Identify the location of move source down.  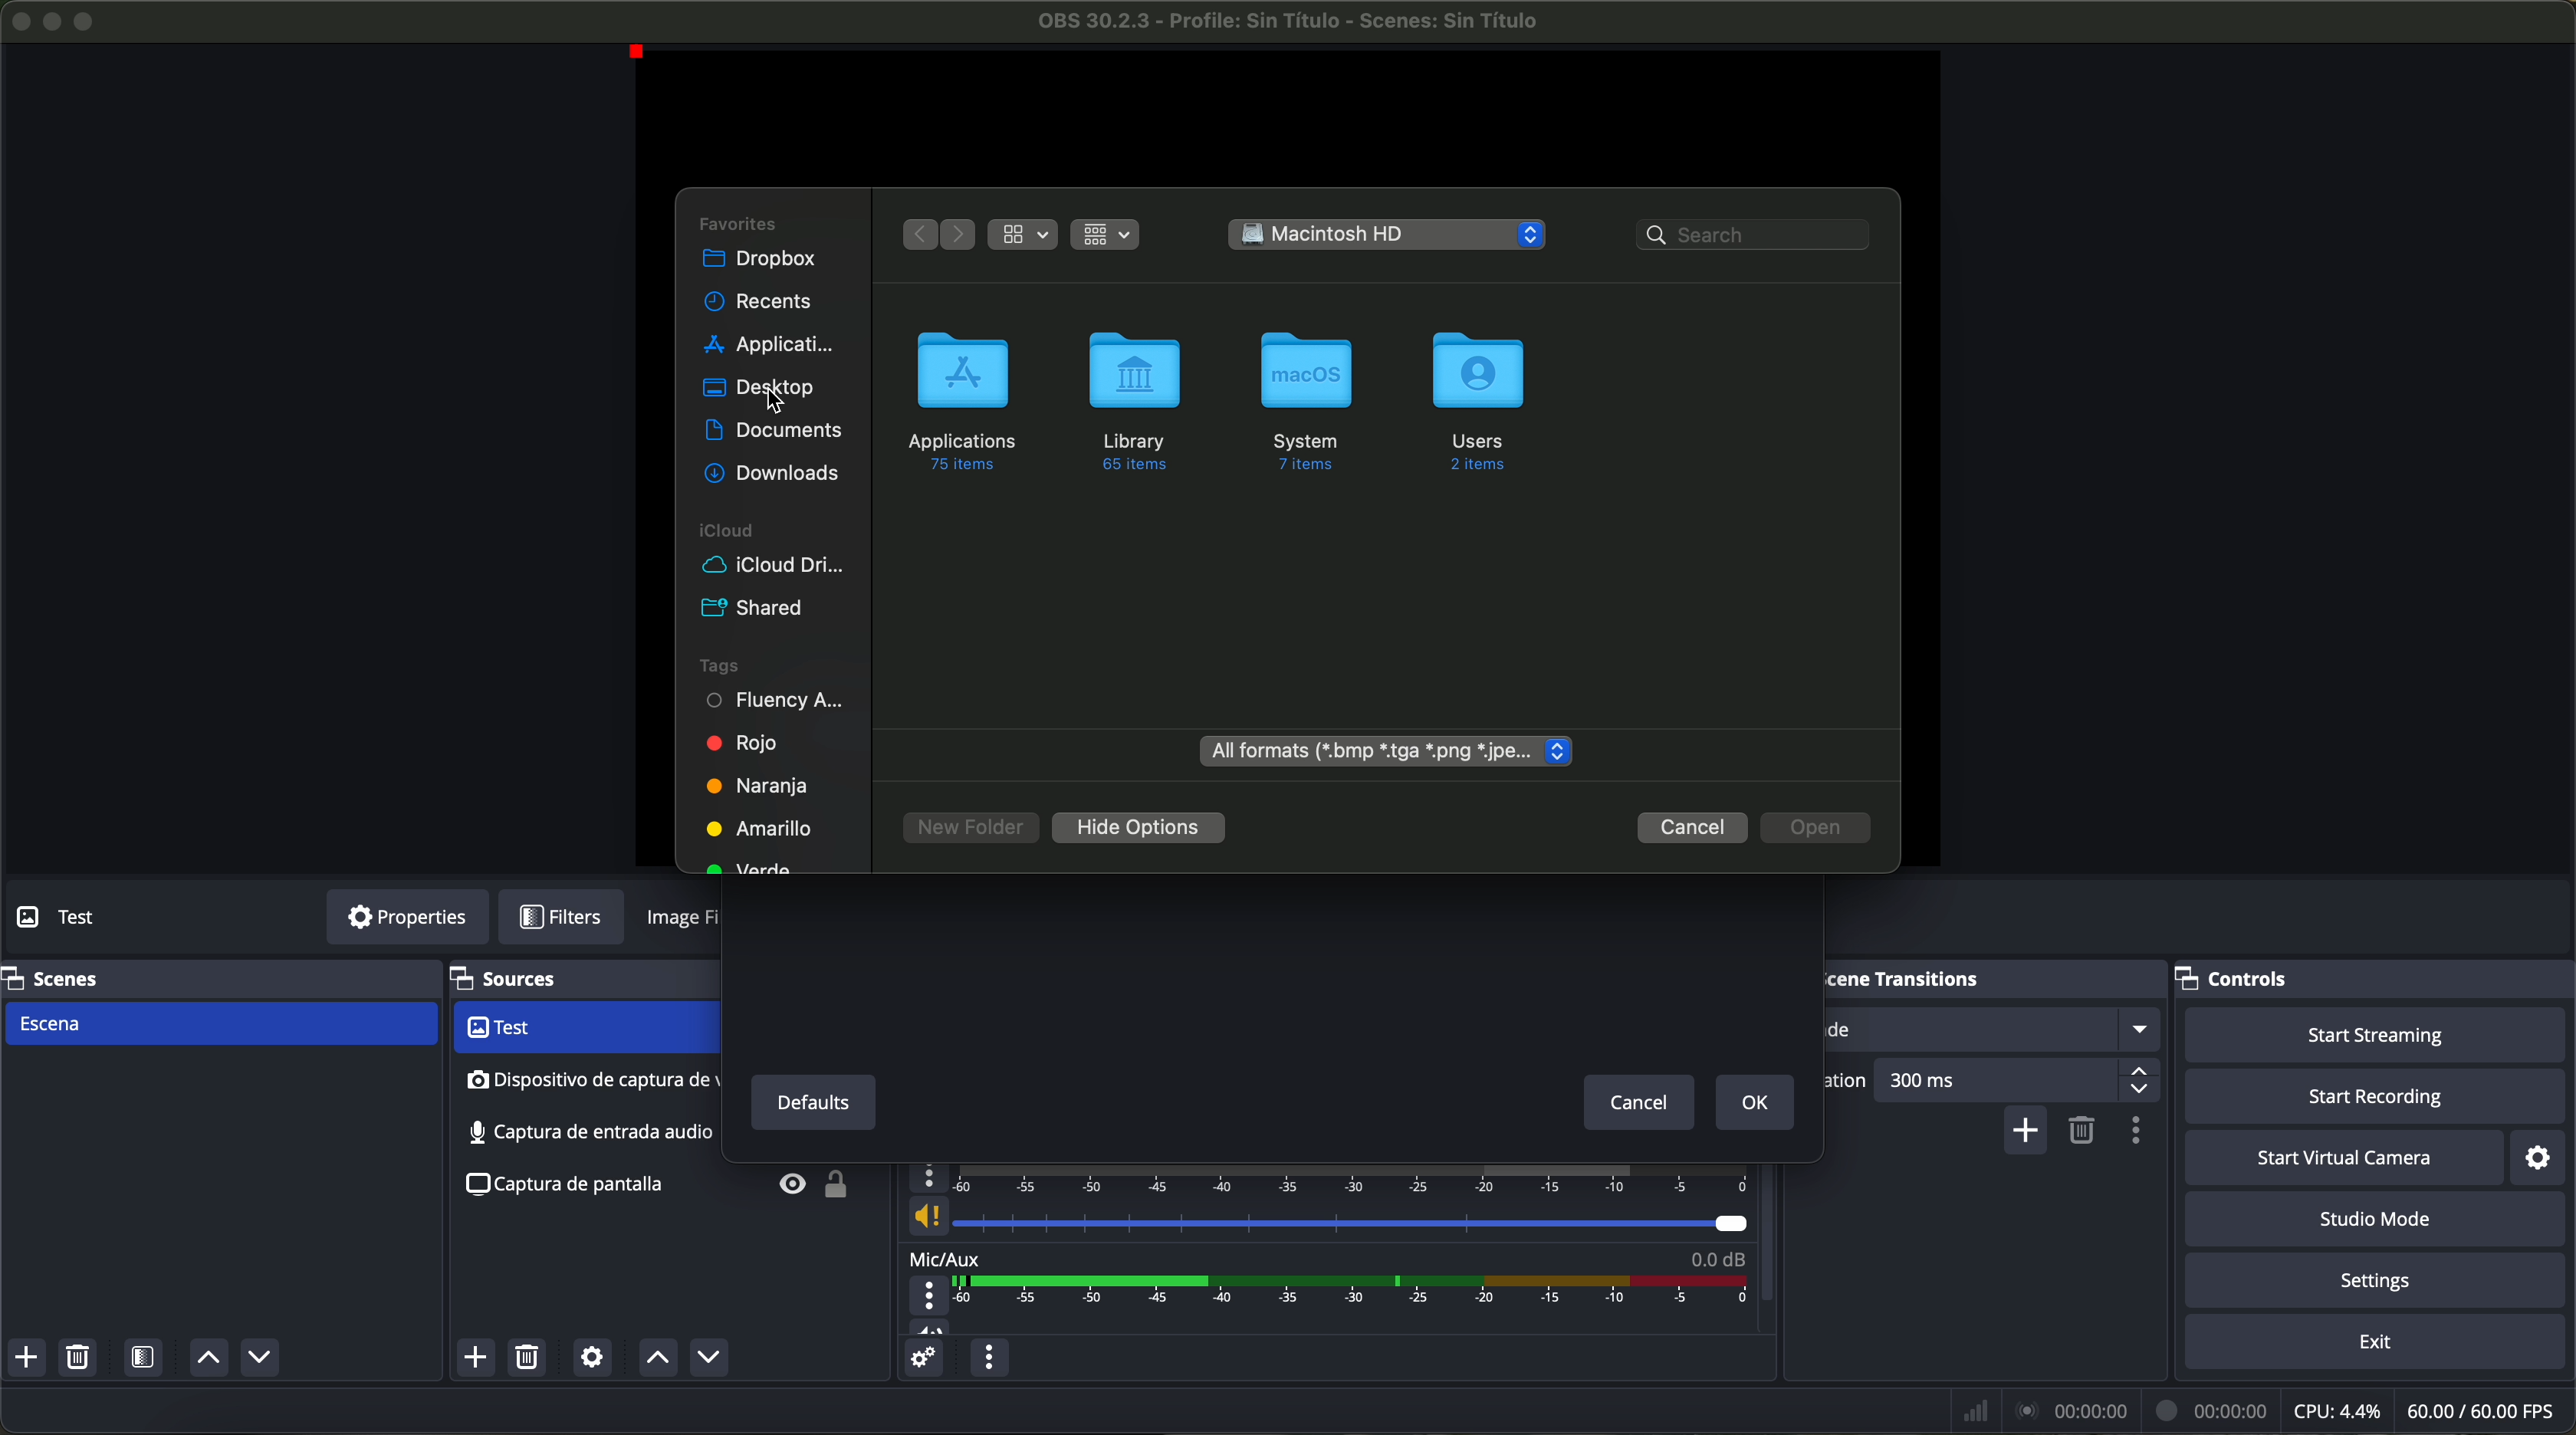
(704, 1359).